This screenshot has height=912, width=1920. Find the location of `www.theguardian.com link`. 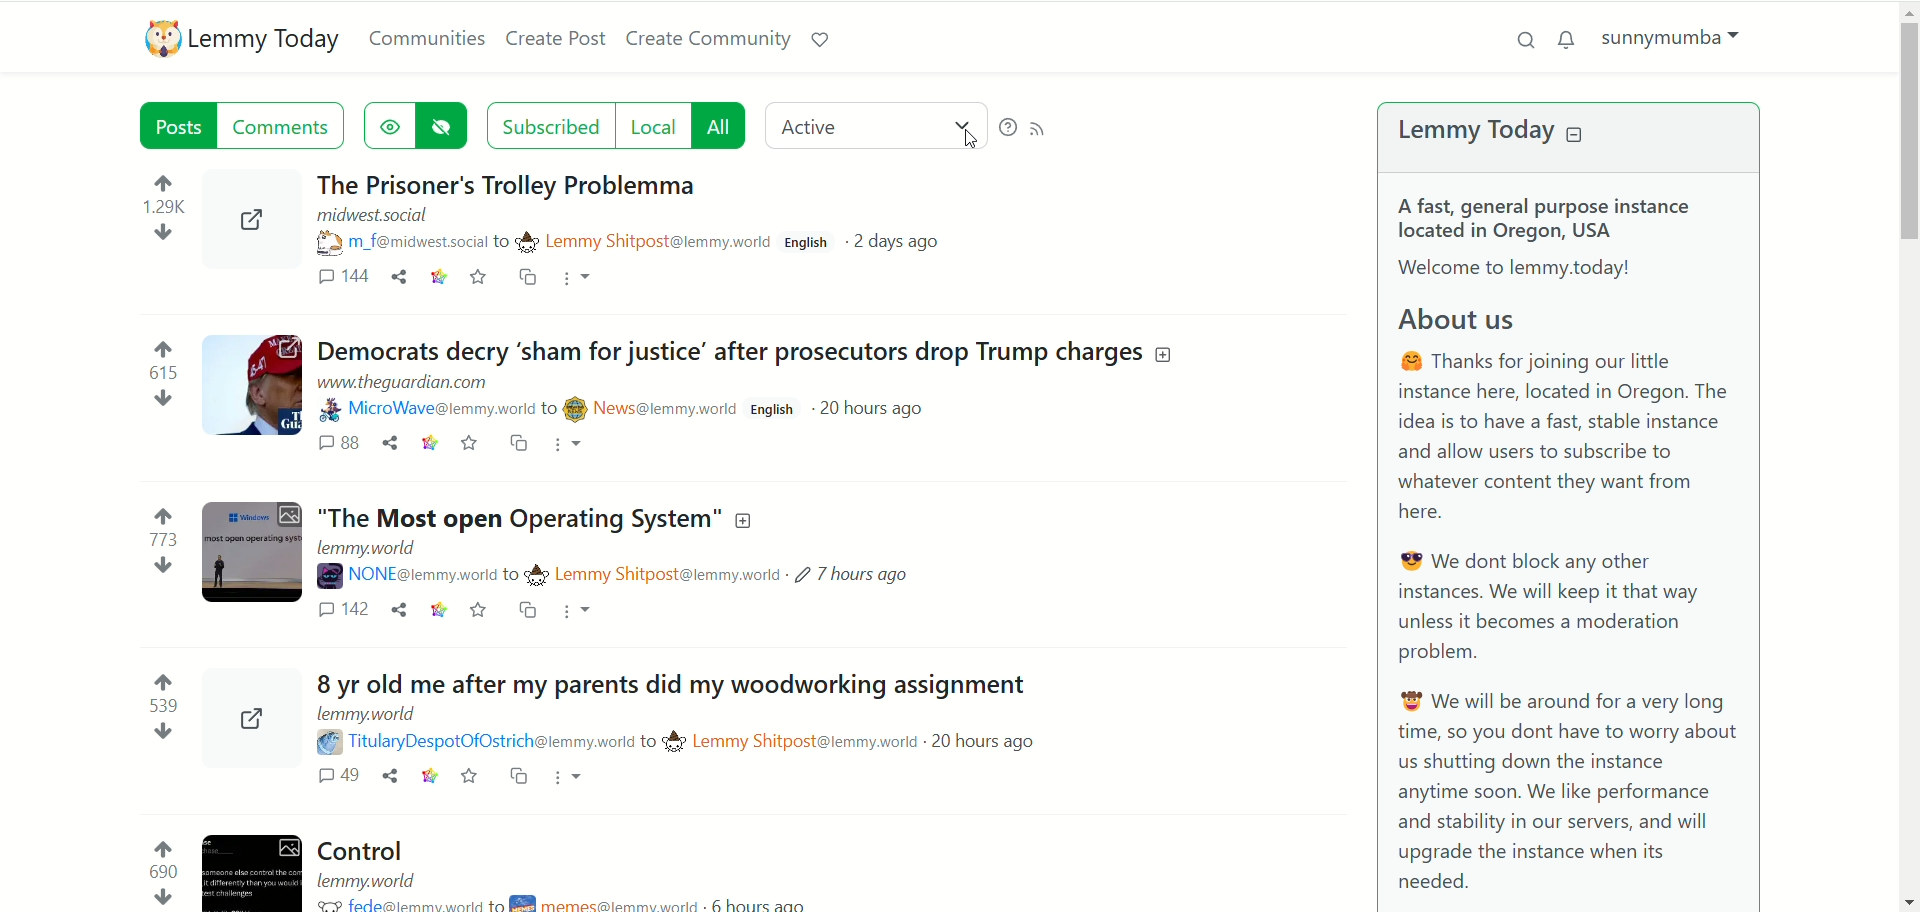

www.theguardian.com link is located at coordinates (423, 386).